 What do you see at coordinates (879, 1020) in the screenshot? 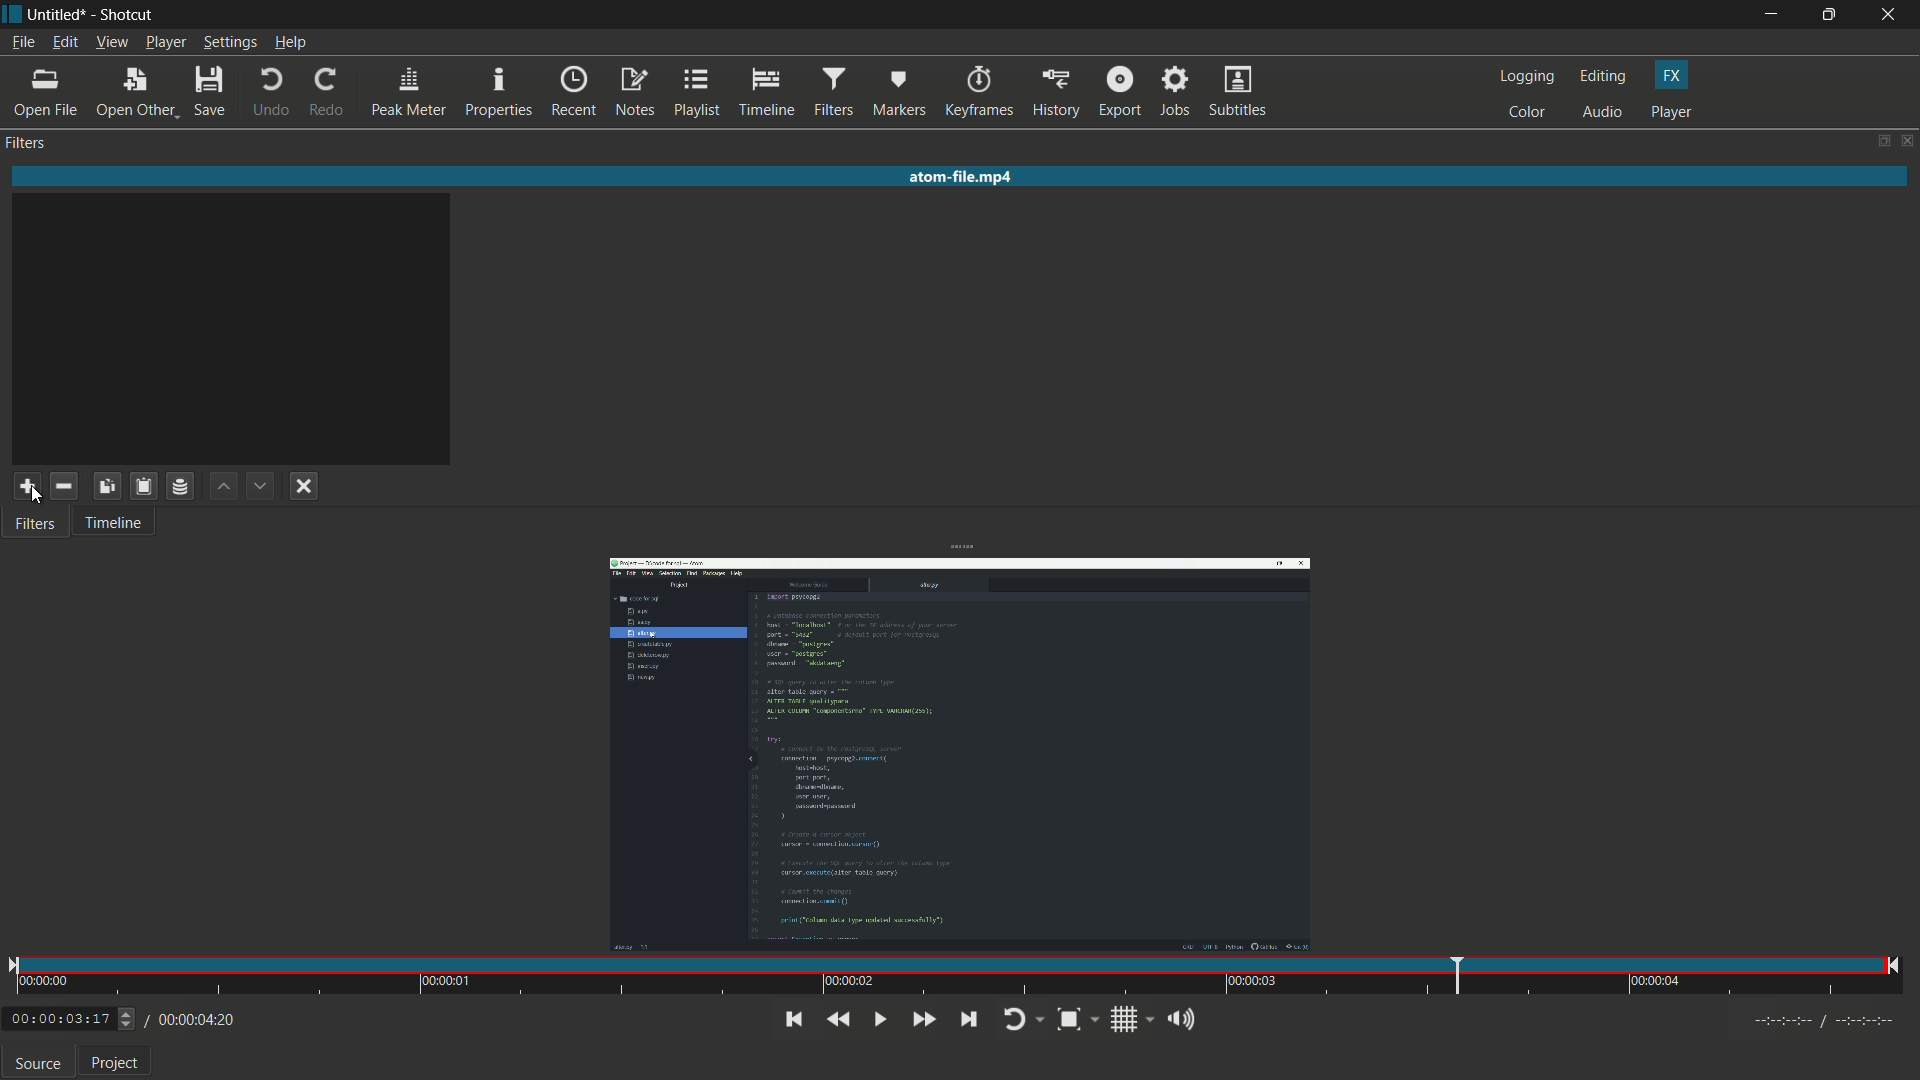
I see `toggle play or pause` at bounding box center [879, 1020].